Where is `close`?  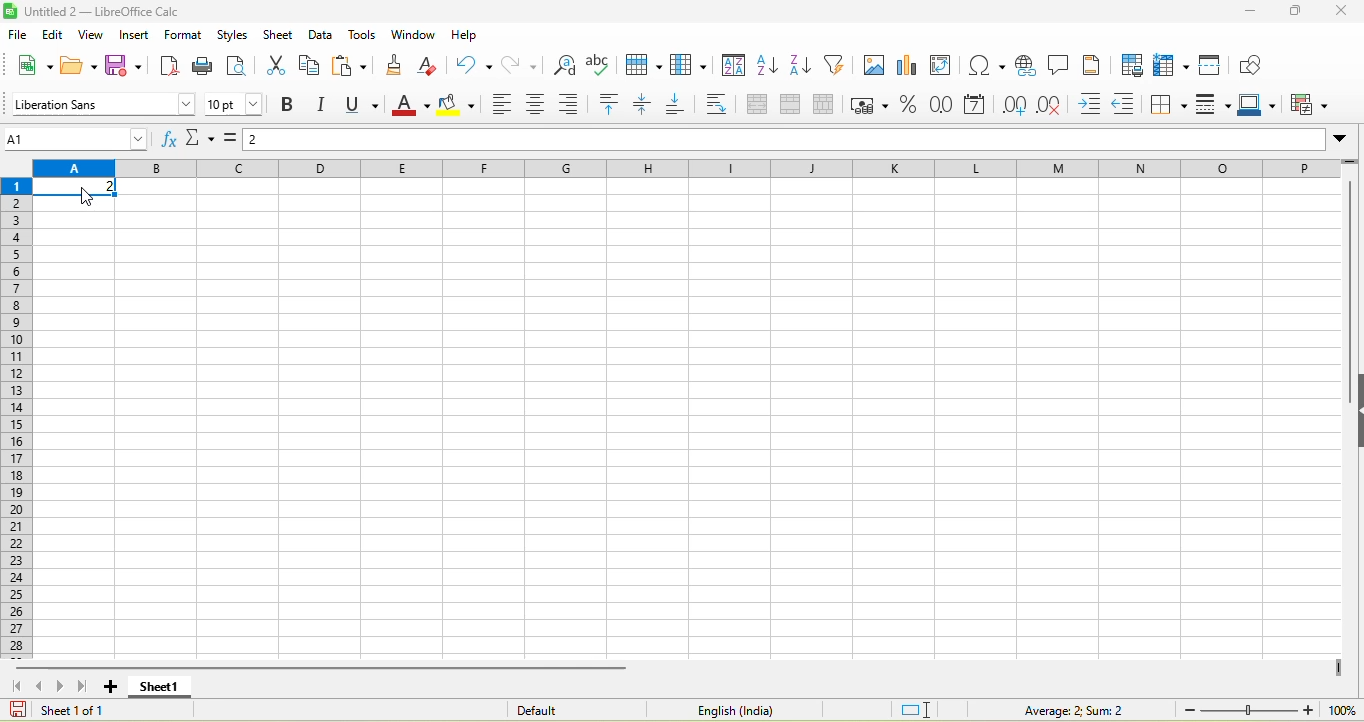
close is located at coordinates (1344, 10).